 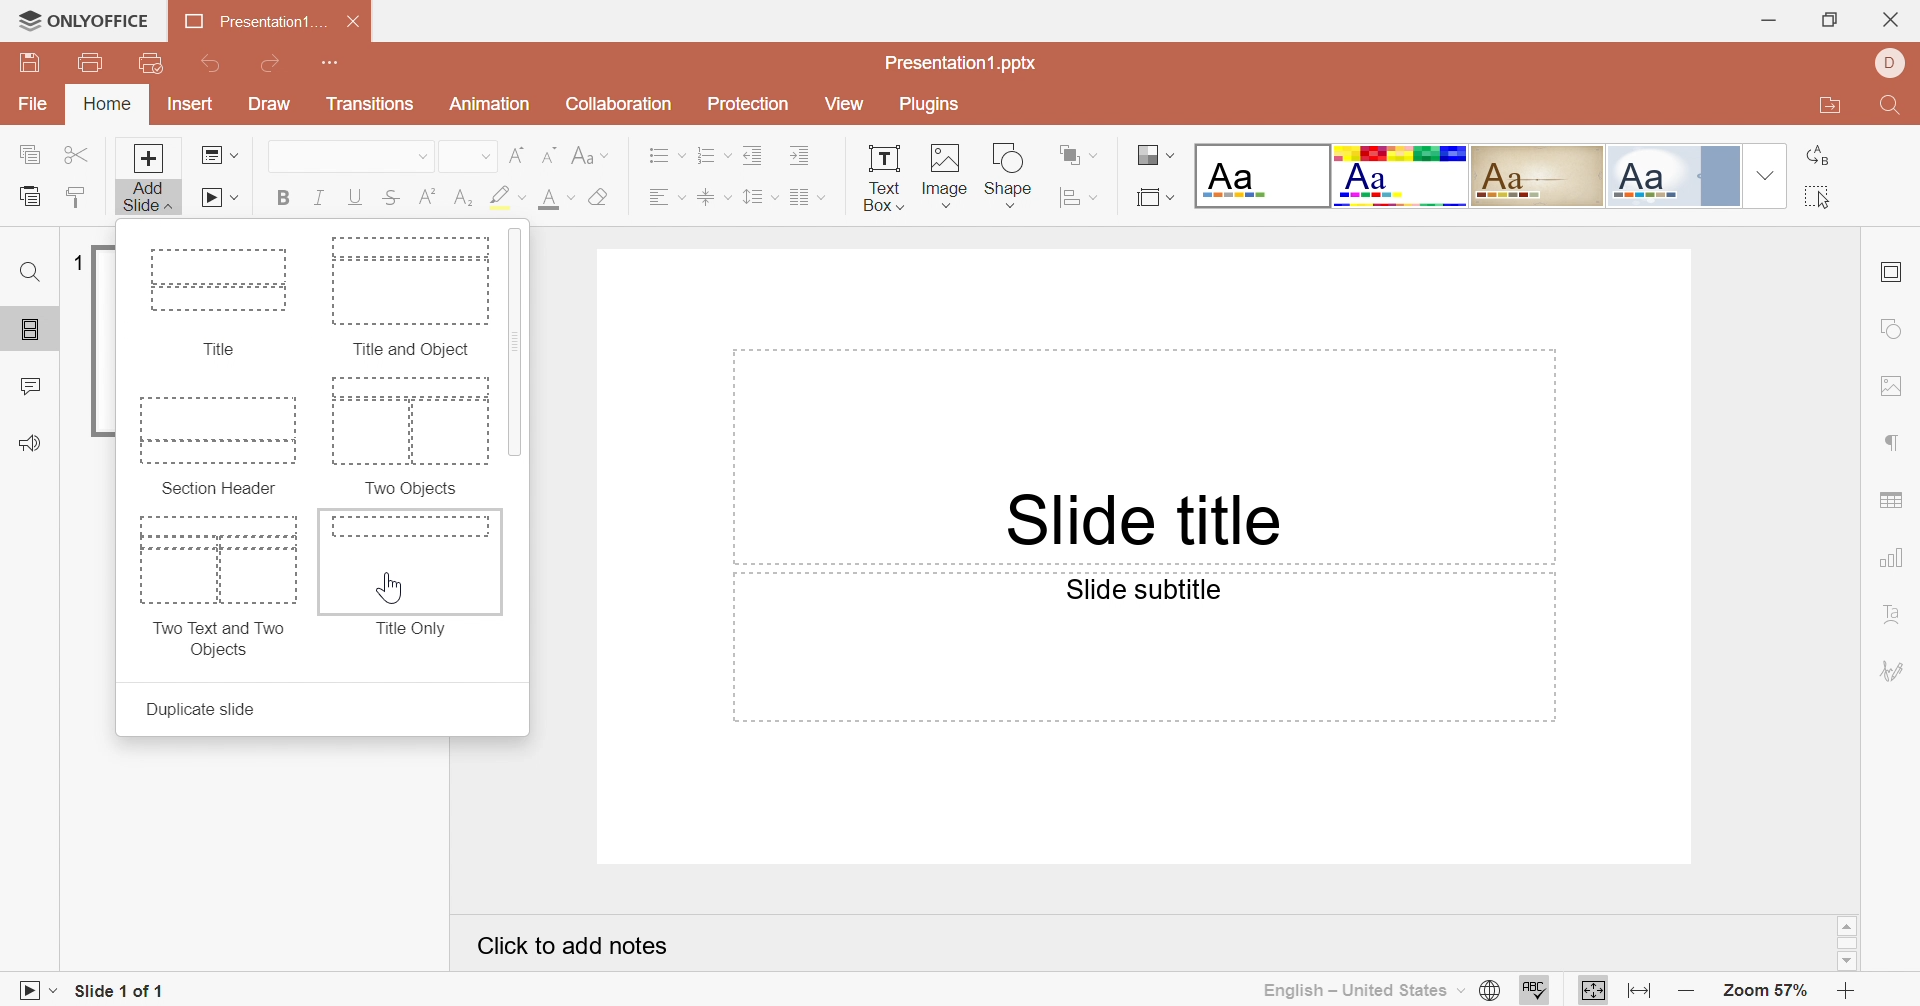 I want to click on Title, so click(x=215, y=301).